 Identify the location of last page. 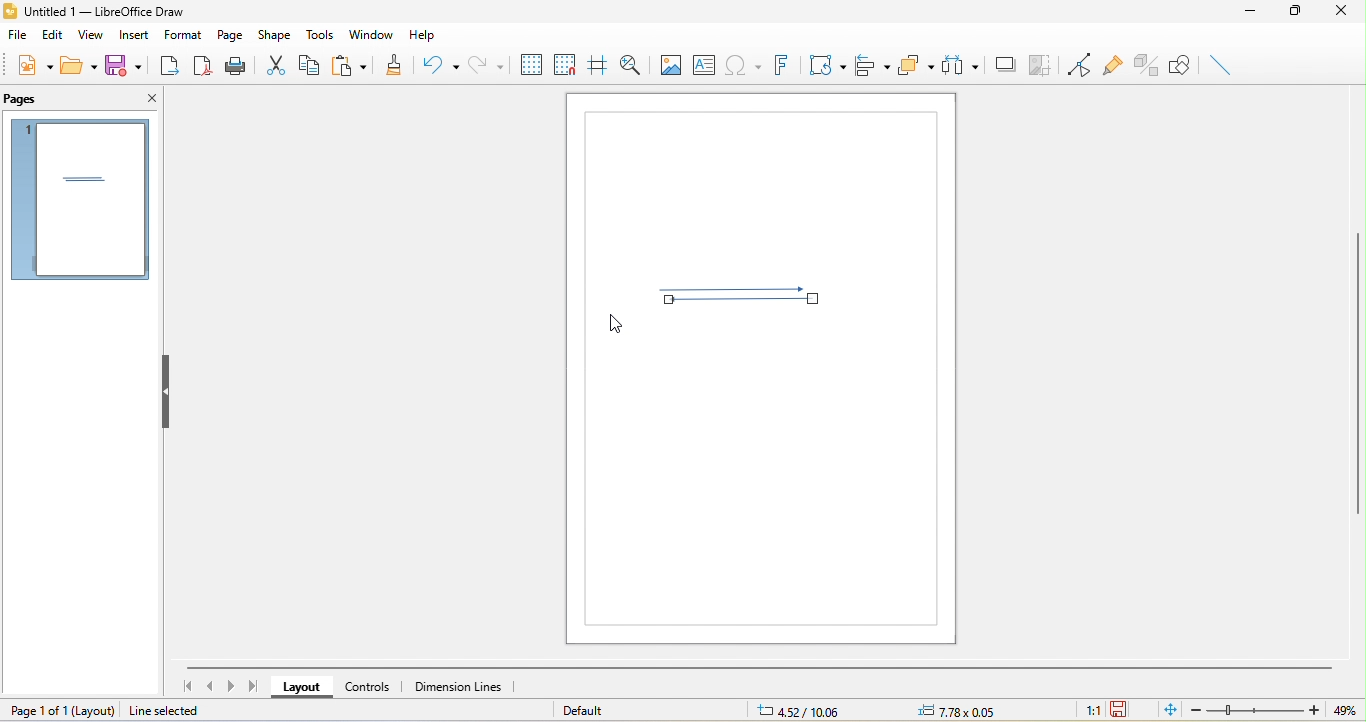
(255, 686).